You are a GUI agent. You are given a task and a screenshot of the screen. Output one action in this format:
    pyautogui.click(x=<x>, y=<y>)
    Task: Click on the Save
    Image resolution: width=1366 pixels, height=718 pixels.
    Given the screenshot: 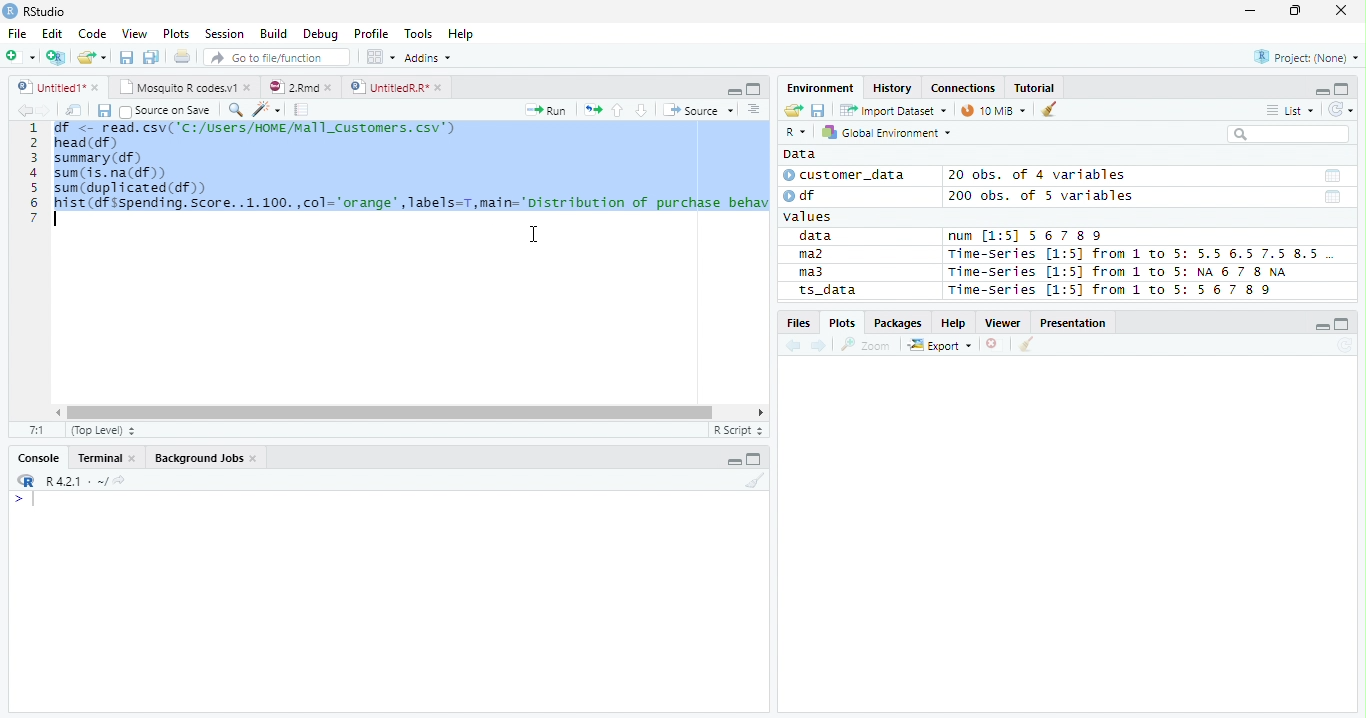 What is the action you would take?
    pyautogui.click(x=818, y=109)
    